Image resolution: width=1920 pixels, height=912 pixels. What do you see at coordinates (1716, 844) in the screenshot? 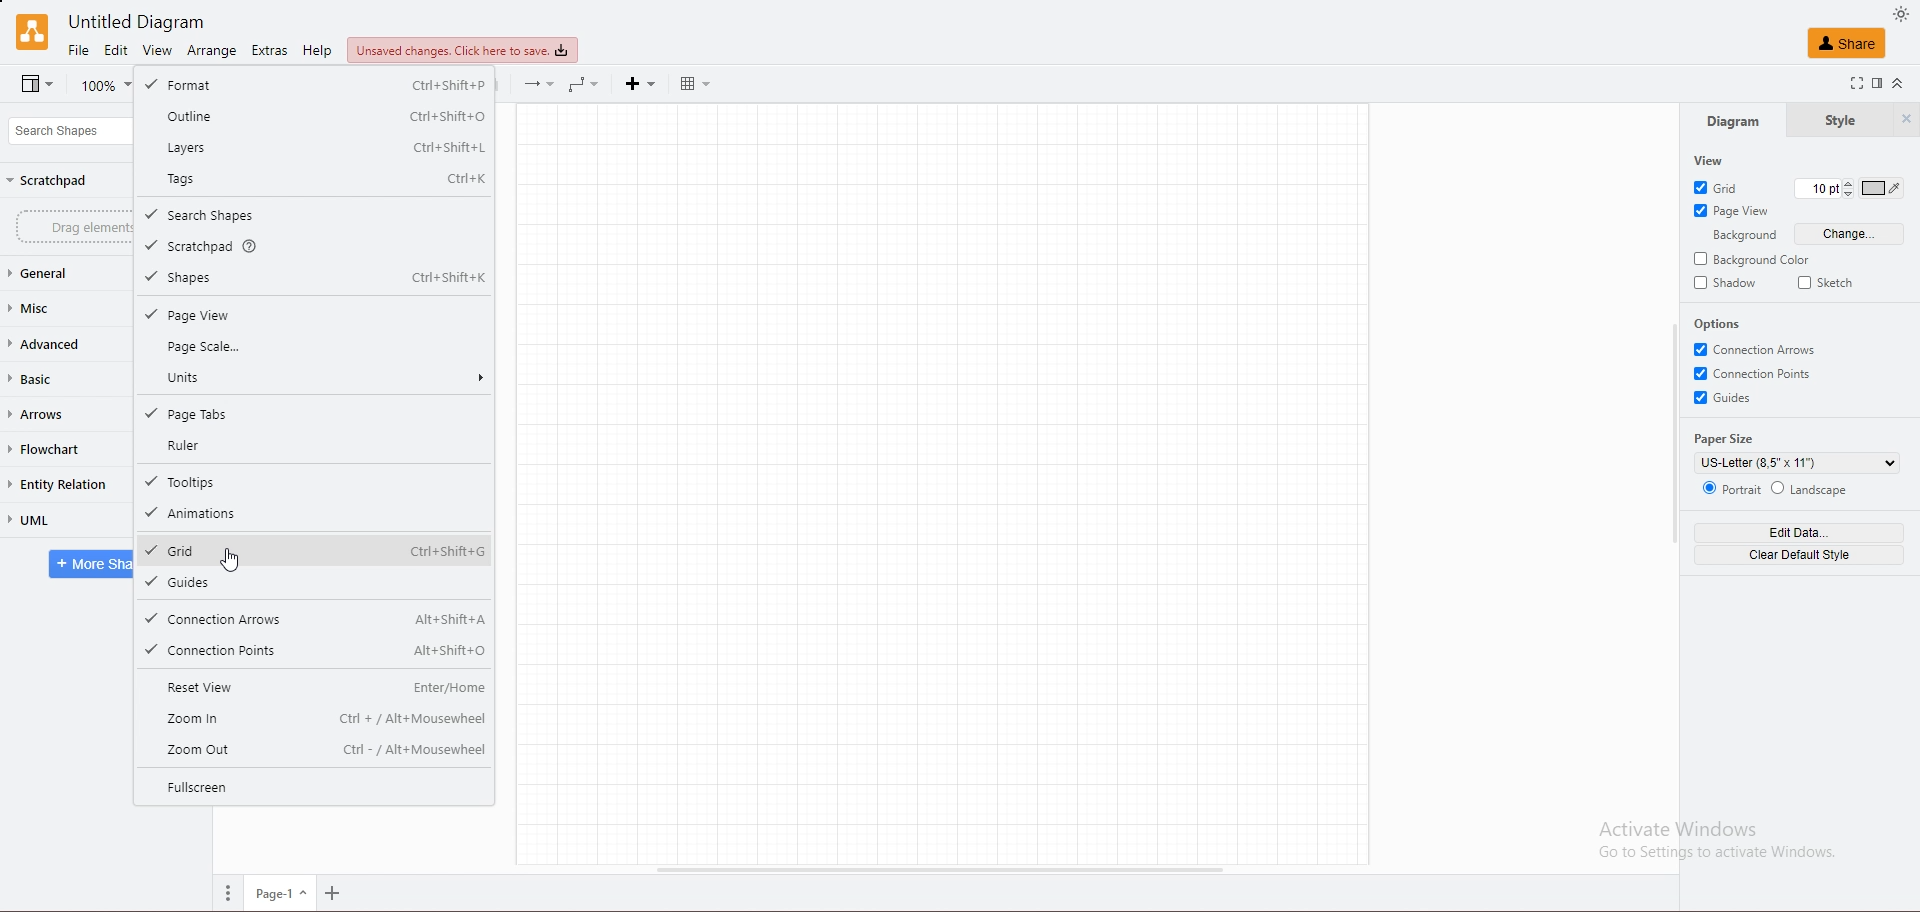
I see `Activate Windows
Go to Settings to activate Windows.` at bounding box center [1716, 844].